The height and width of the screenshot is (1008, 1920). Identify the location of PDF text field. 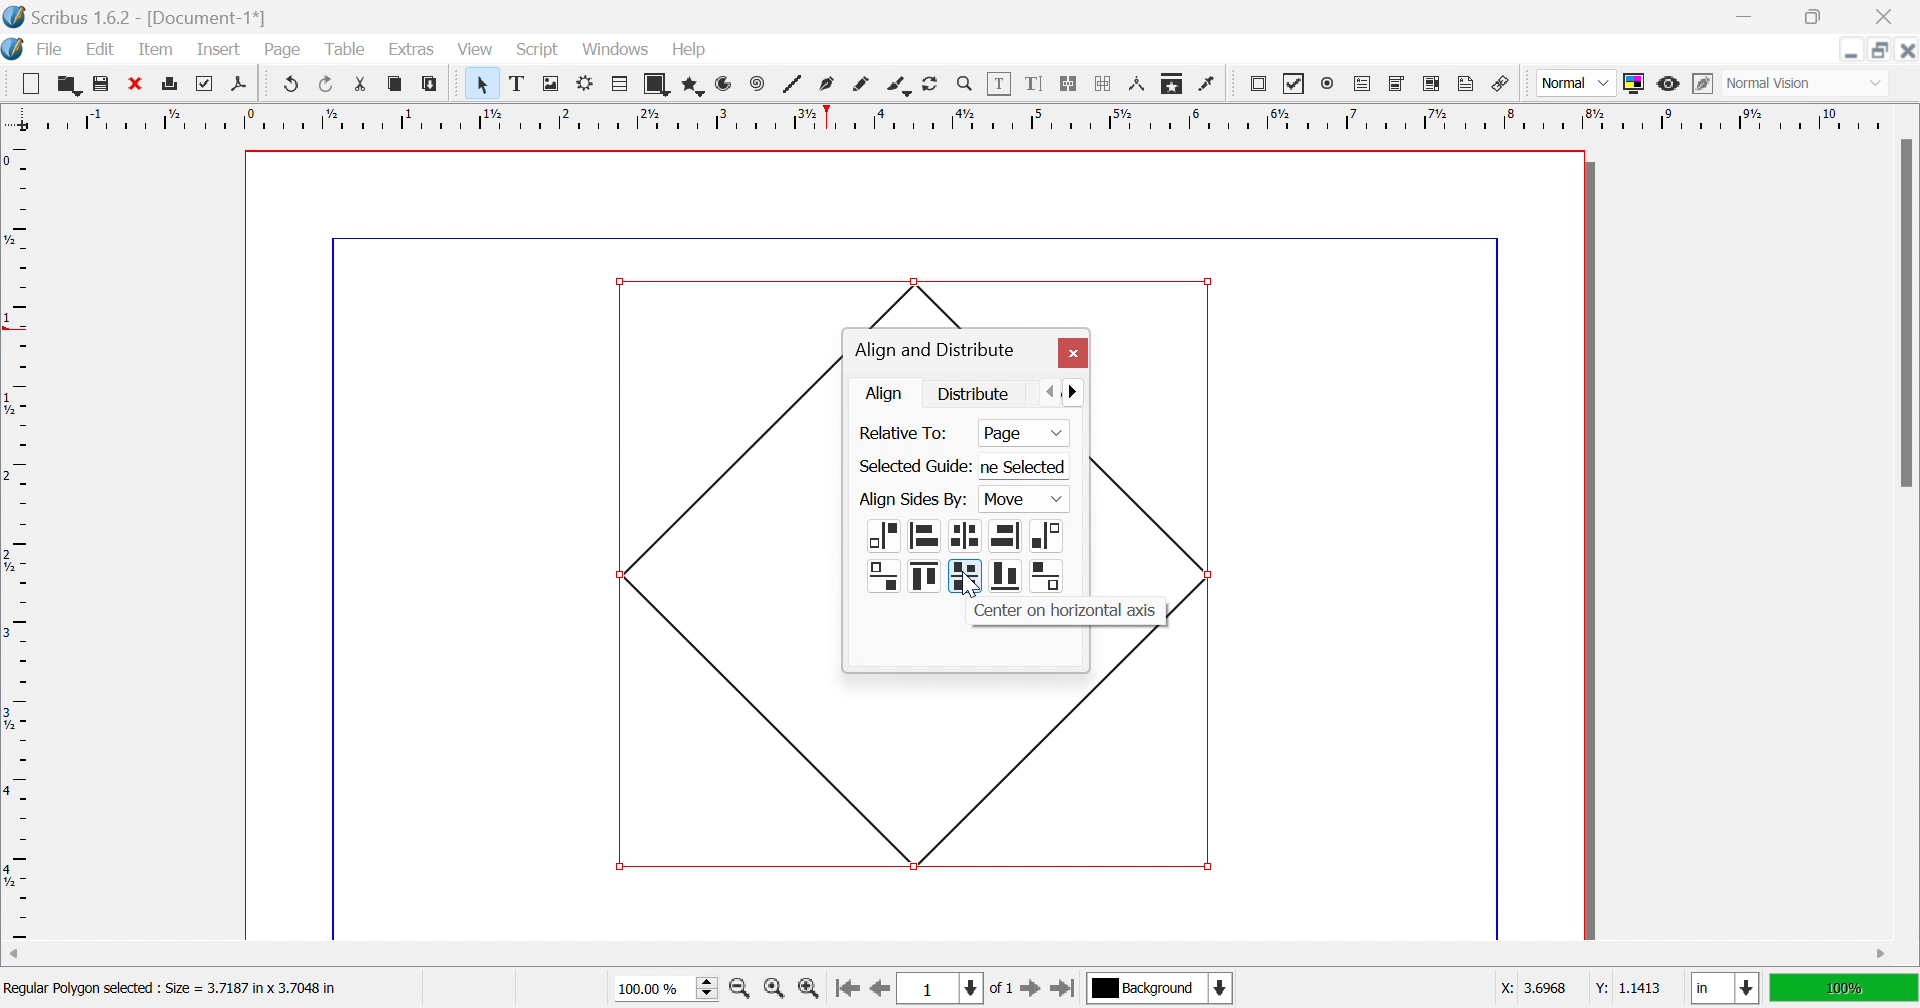
(1365, 85).